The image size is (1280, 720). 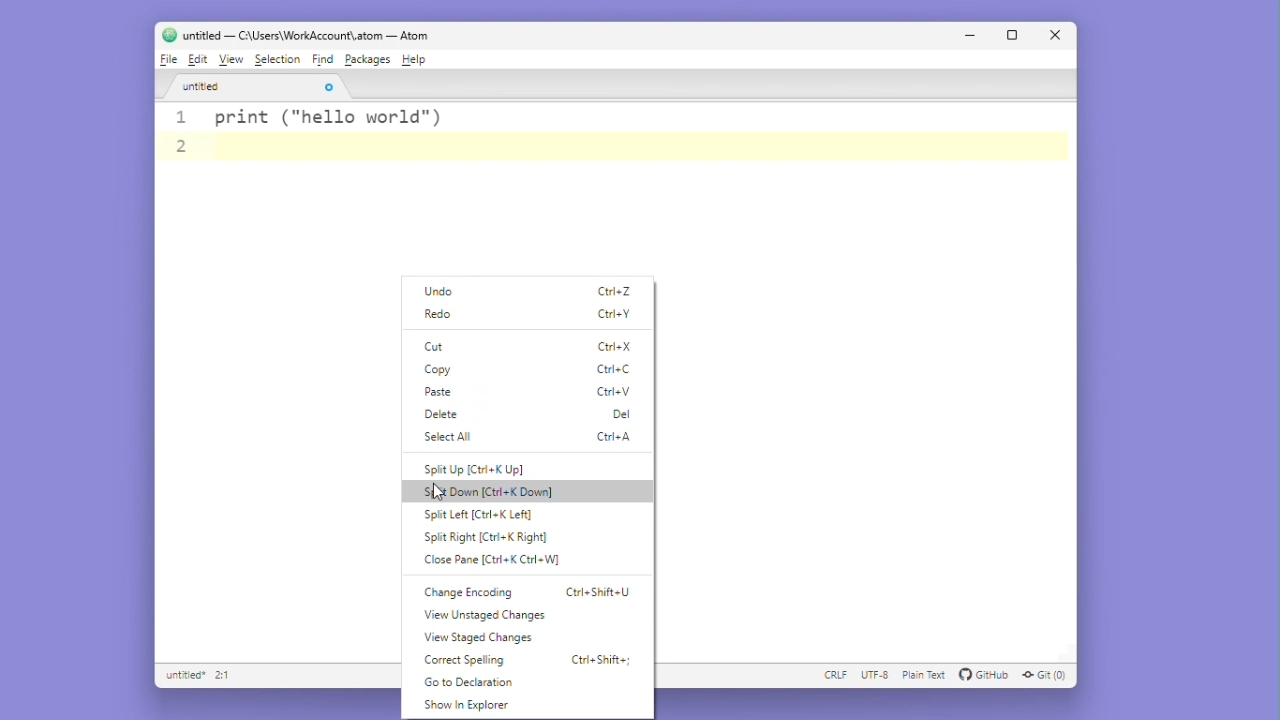 What do you see at coordinates (491, 465) in the screenshot?
I see `Split up` at bounding box center [491, 465].